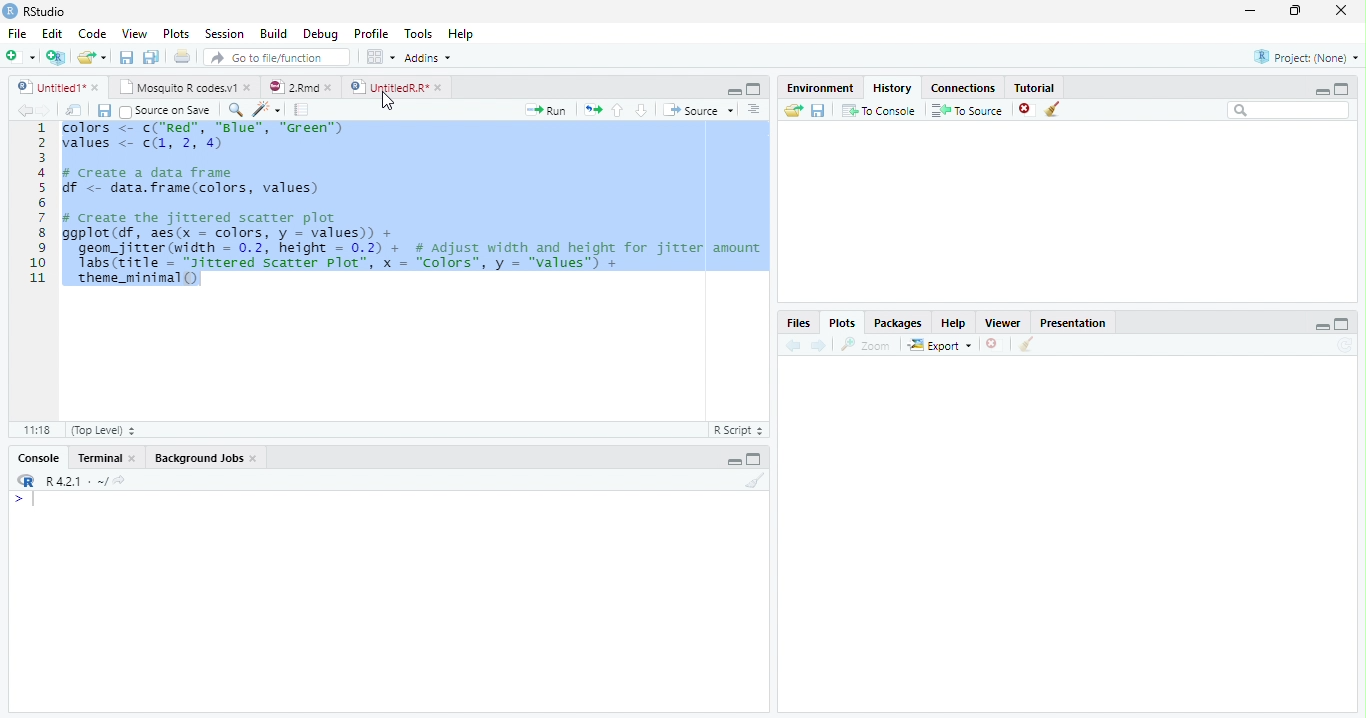 The width and height of the screenshot is (1366, 718). Describe the element at coordinates (152, 57) in the screenshot. I see `Save all open documents` at that location.